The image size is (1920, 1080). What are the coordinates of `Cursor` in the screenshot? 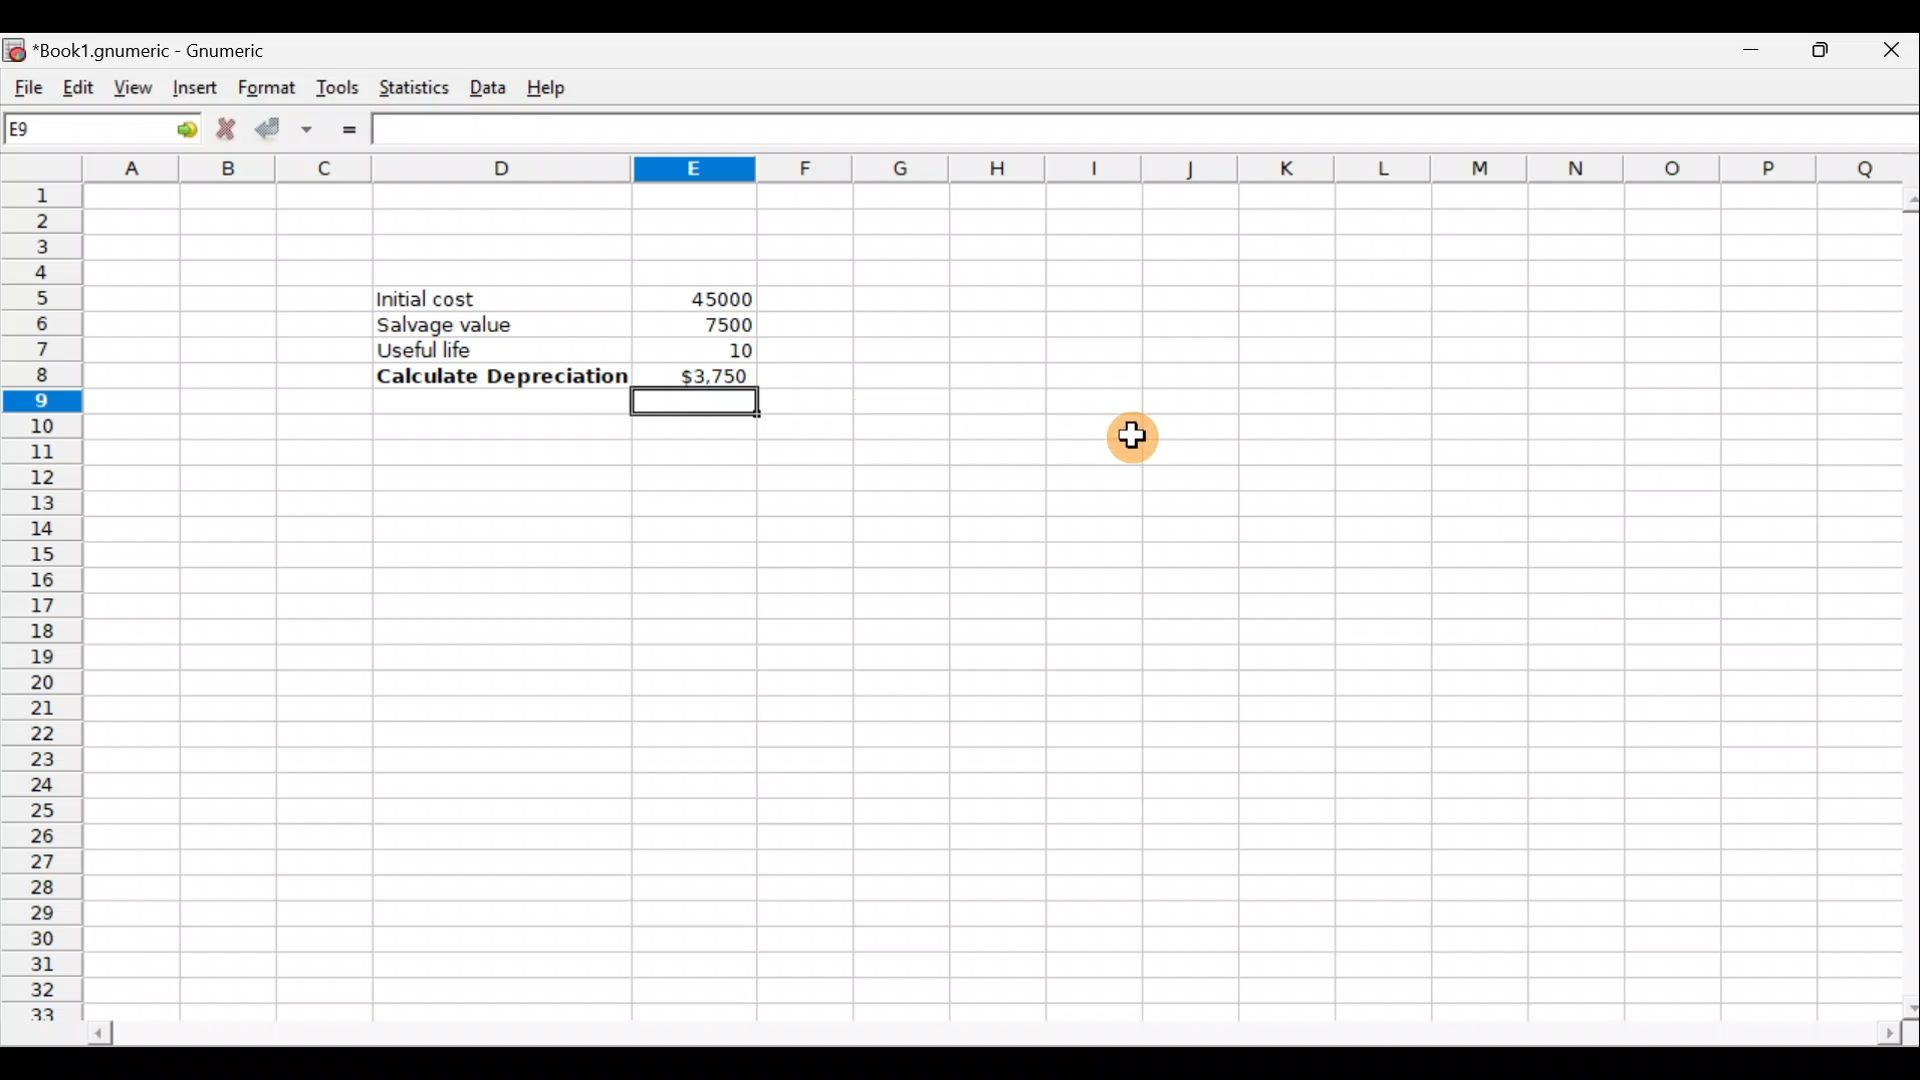 It's located at (1127, 446).